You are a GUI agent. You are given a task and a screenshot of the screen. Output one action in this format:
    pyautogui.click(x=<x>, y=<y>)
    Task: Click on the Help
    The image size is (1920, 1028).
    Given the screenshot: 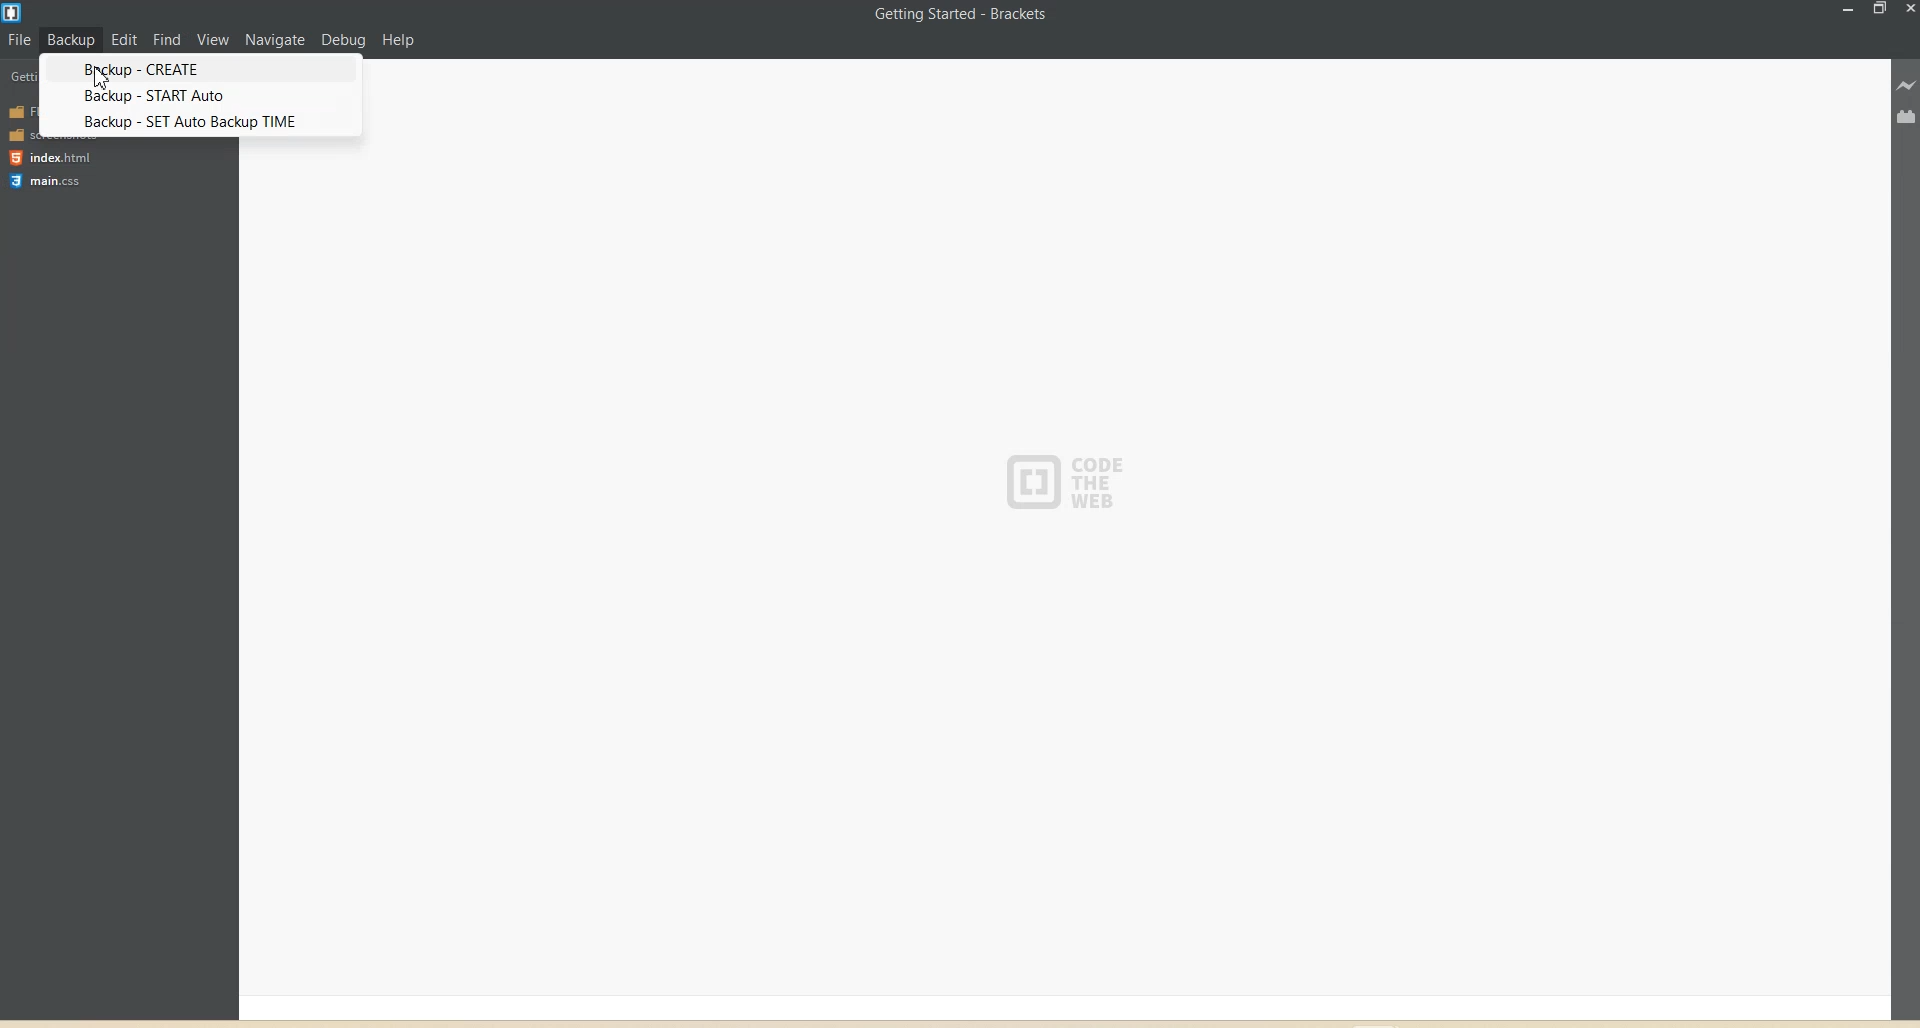 What is the action you would take?
    pyautogui.click(x=405, y=38)
    